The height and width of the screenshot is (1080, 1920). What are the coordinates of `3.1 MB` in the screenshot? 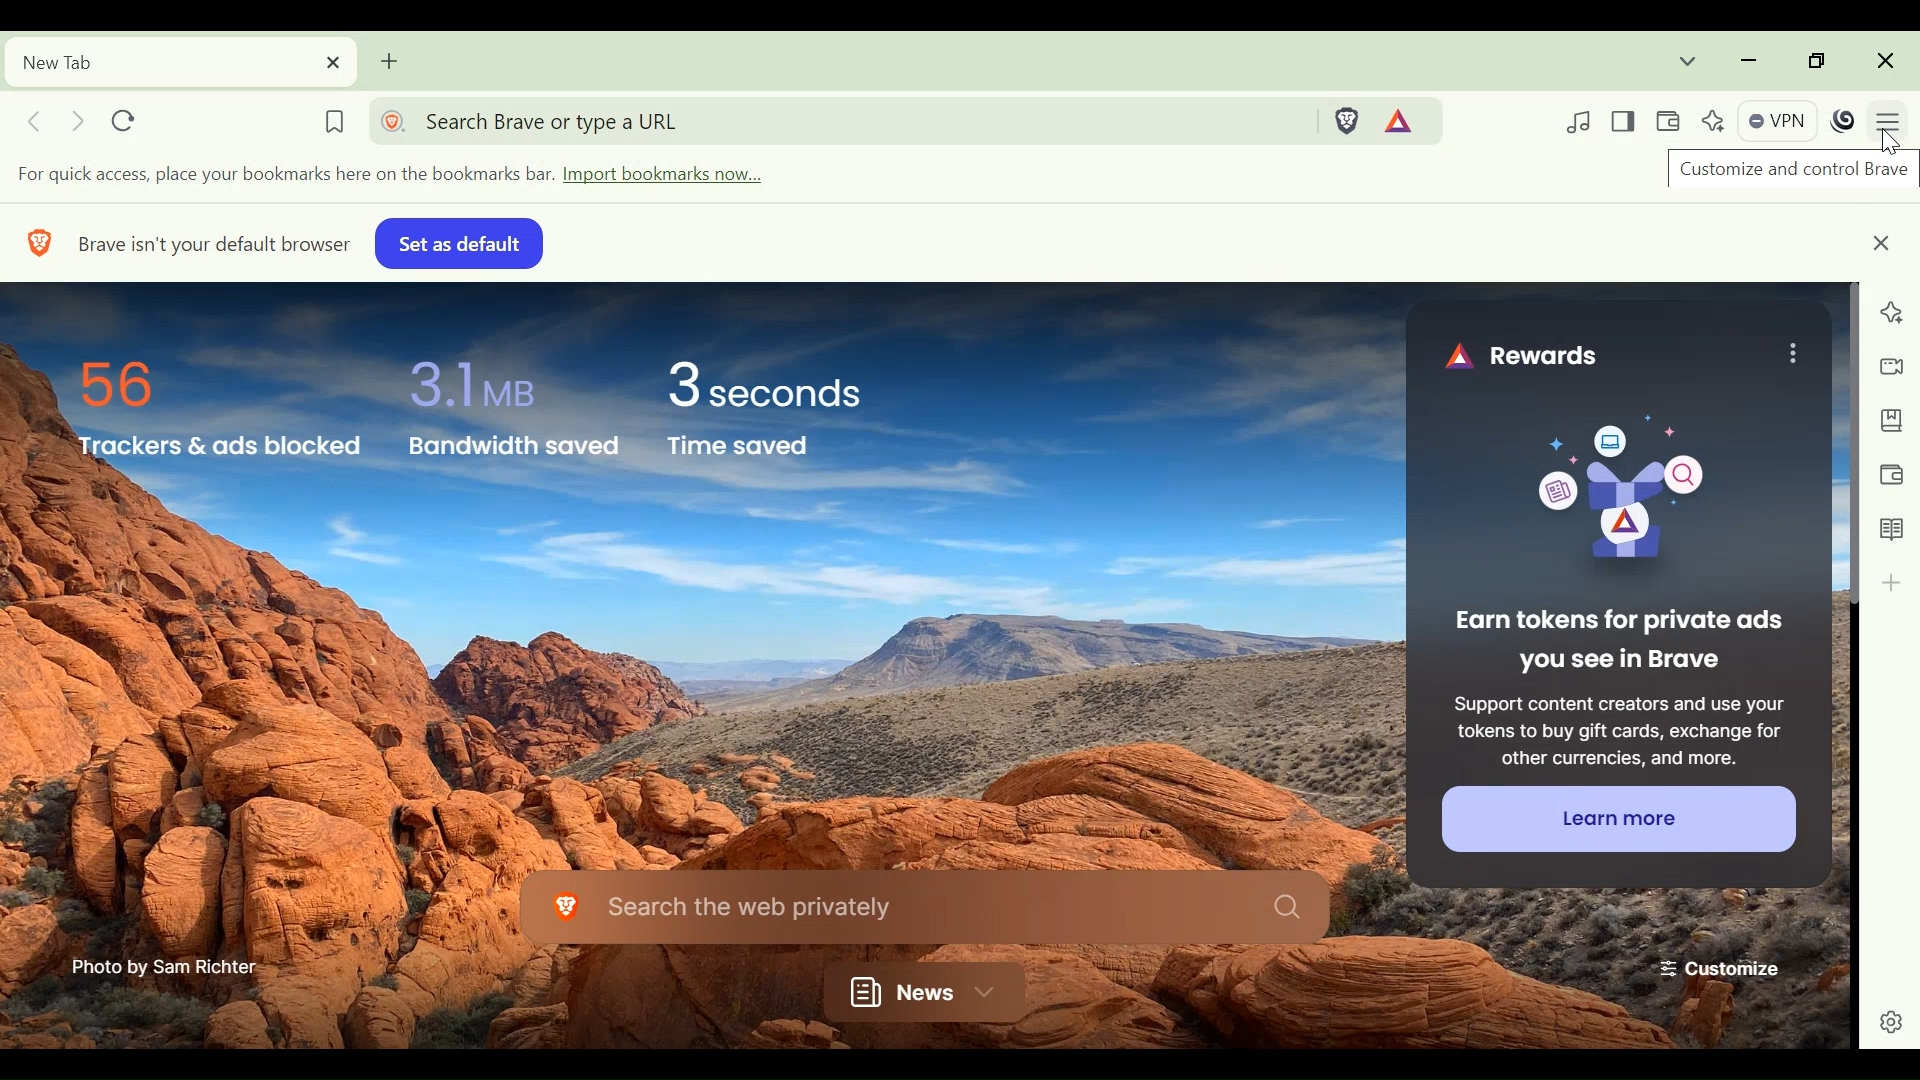 It's located at (469, 379).